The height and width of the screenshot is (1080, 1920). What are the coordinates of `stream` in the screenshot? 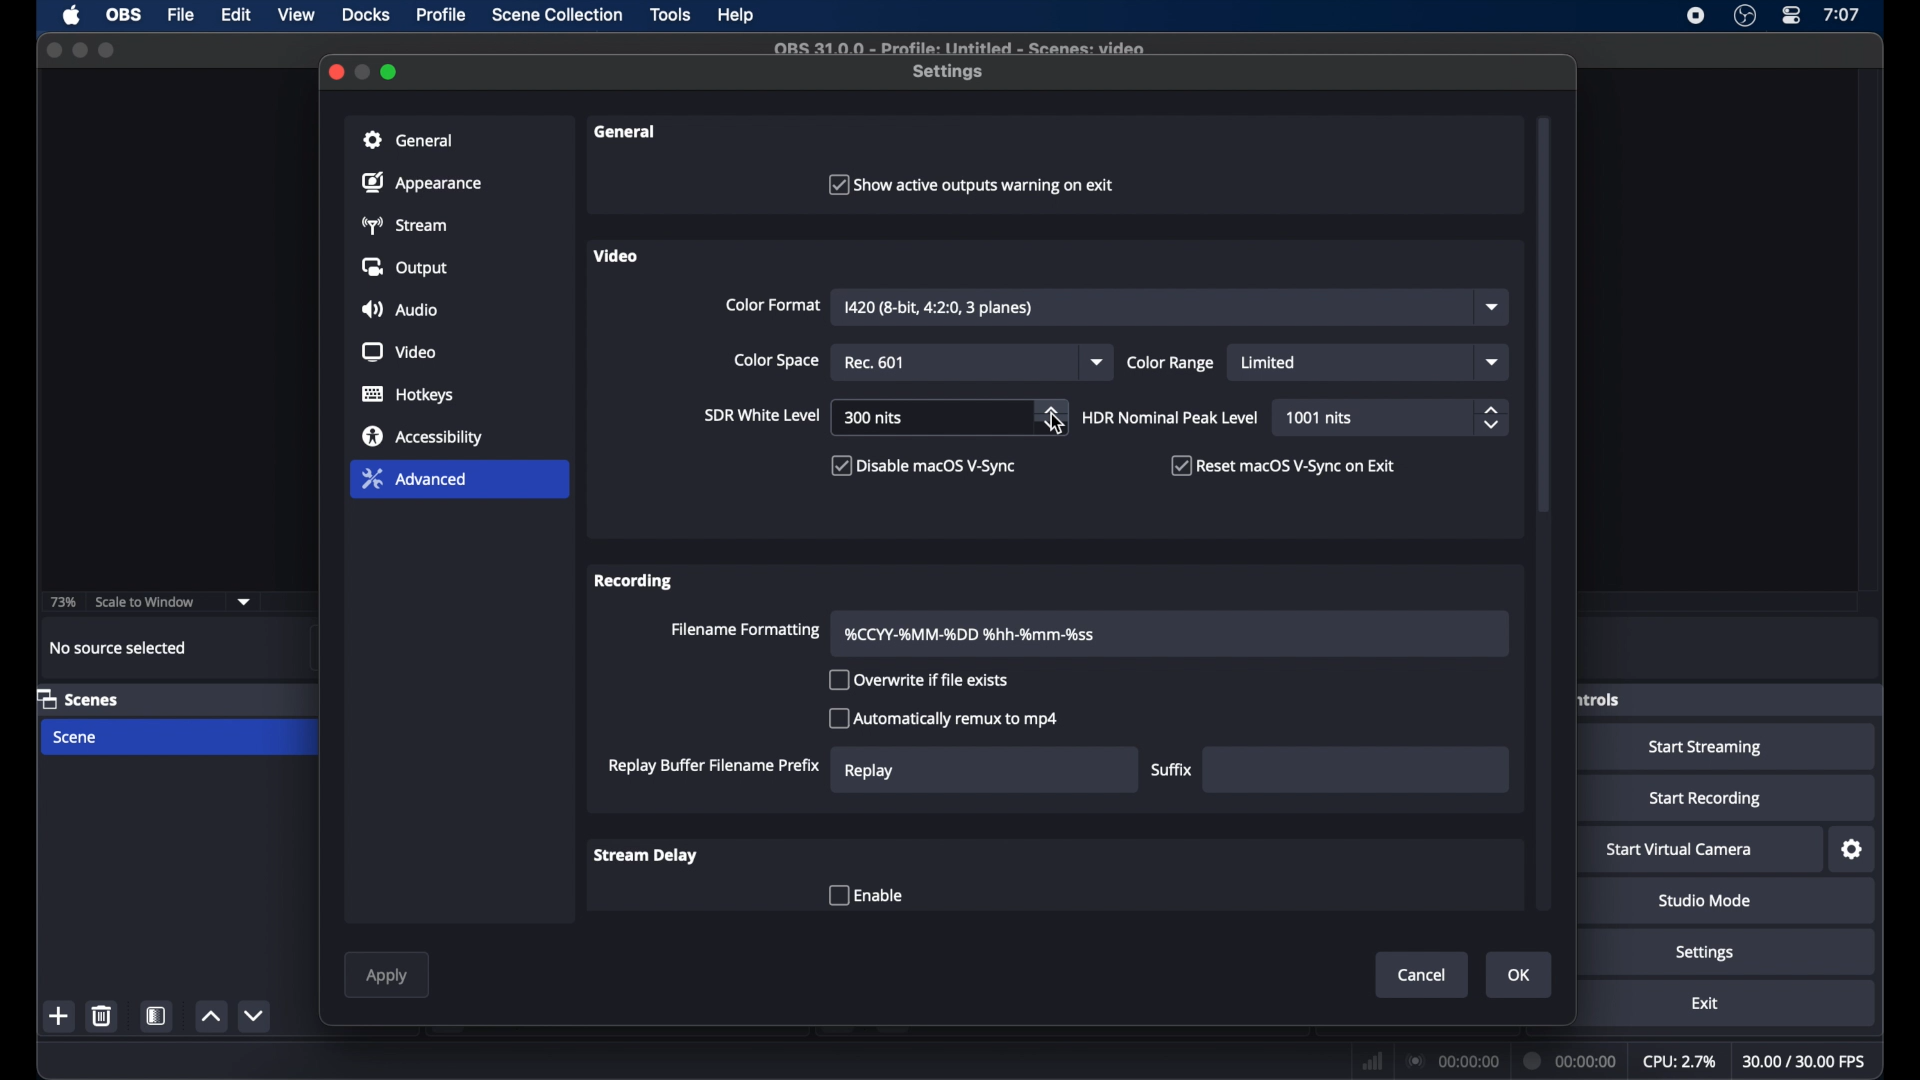 It's located at (403, 226).